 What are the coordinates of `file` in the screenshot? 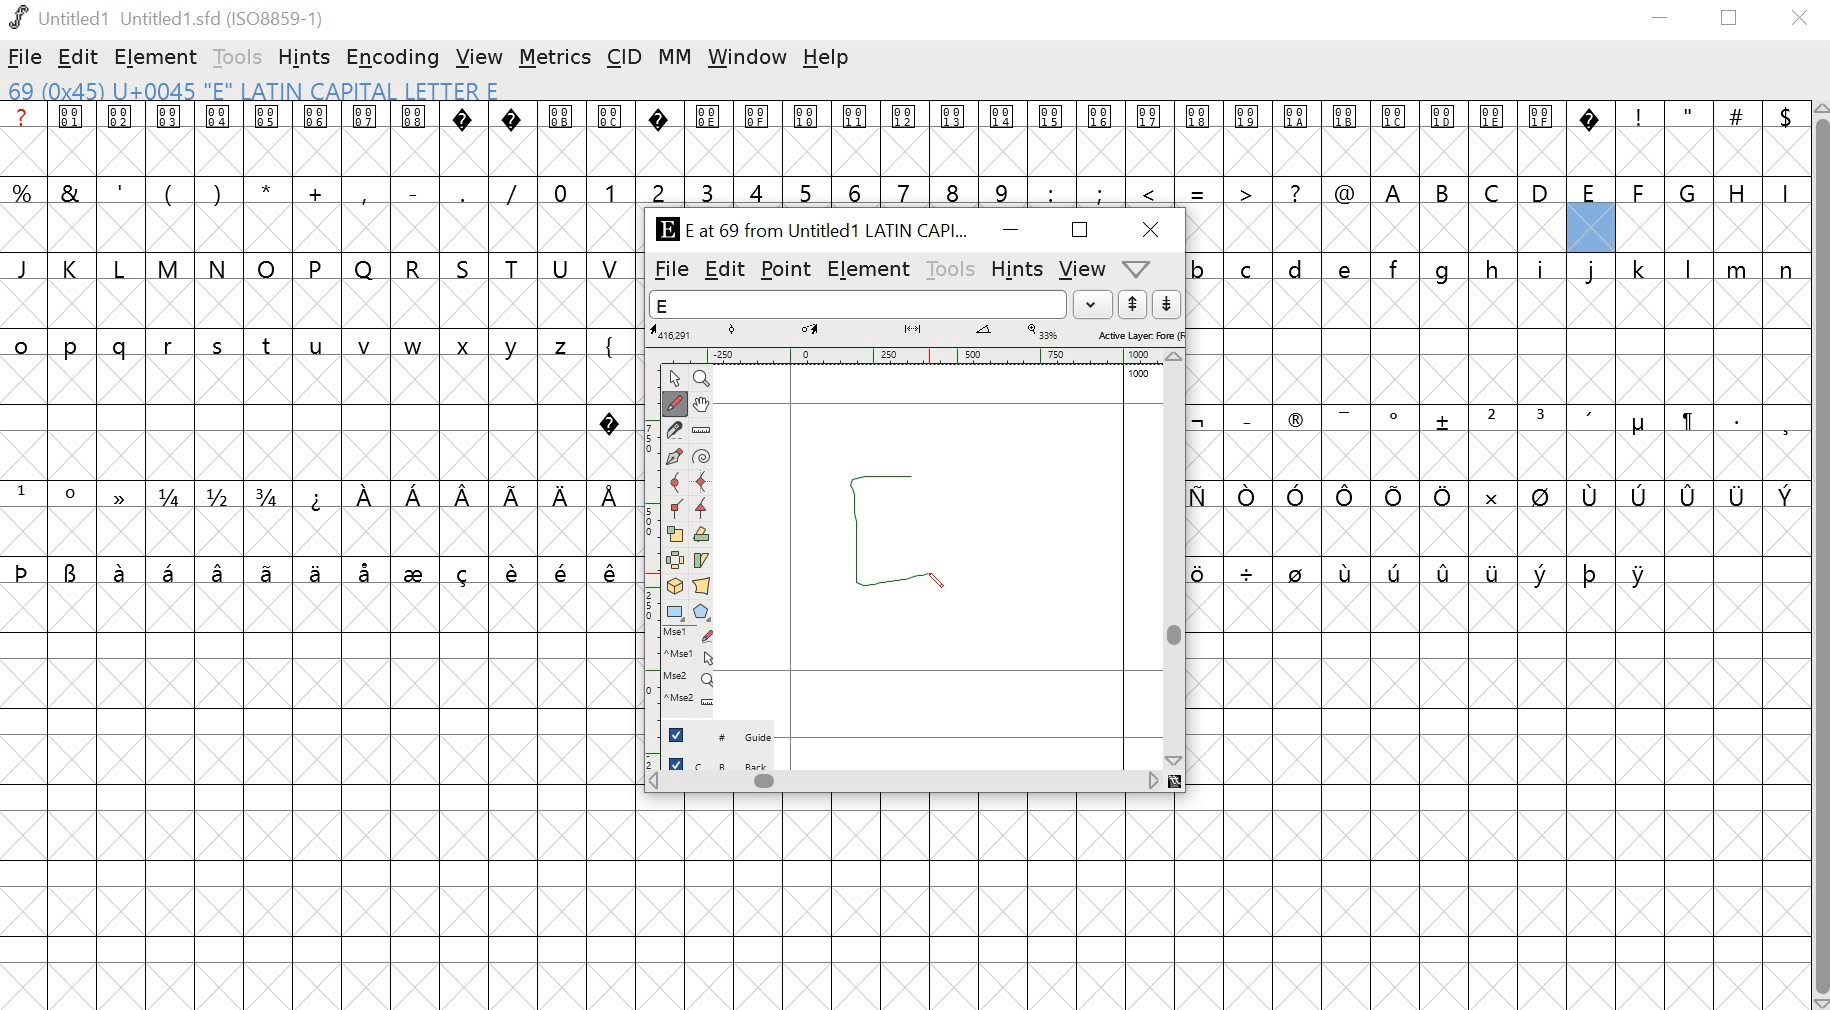 It's located at (671, 270).